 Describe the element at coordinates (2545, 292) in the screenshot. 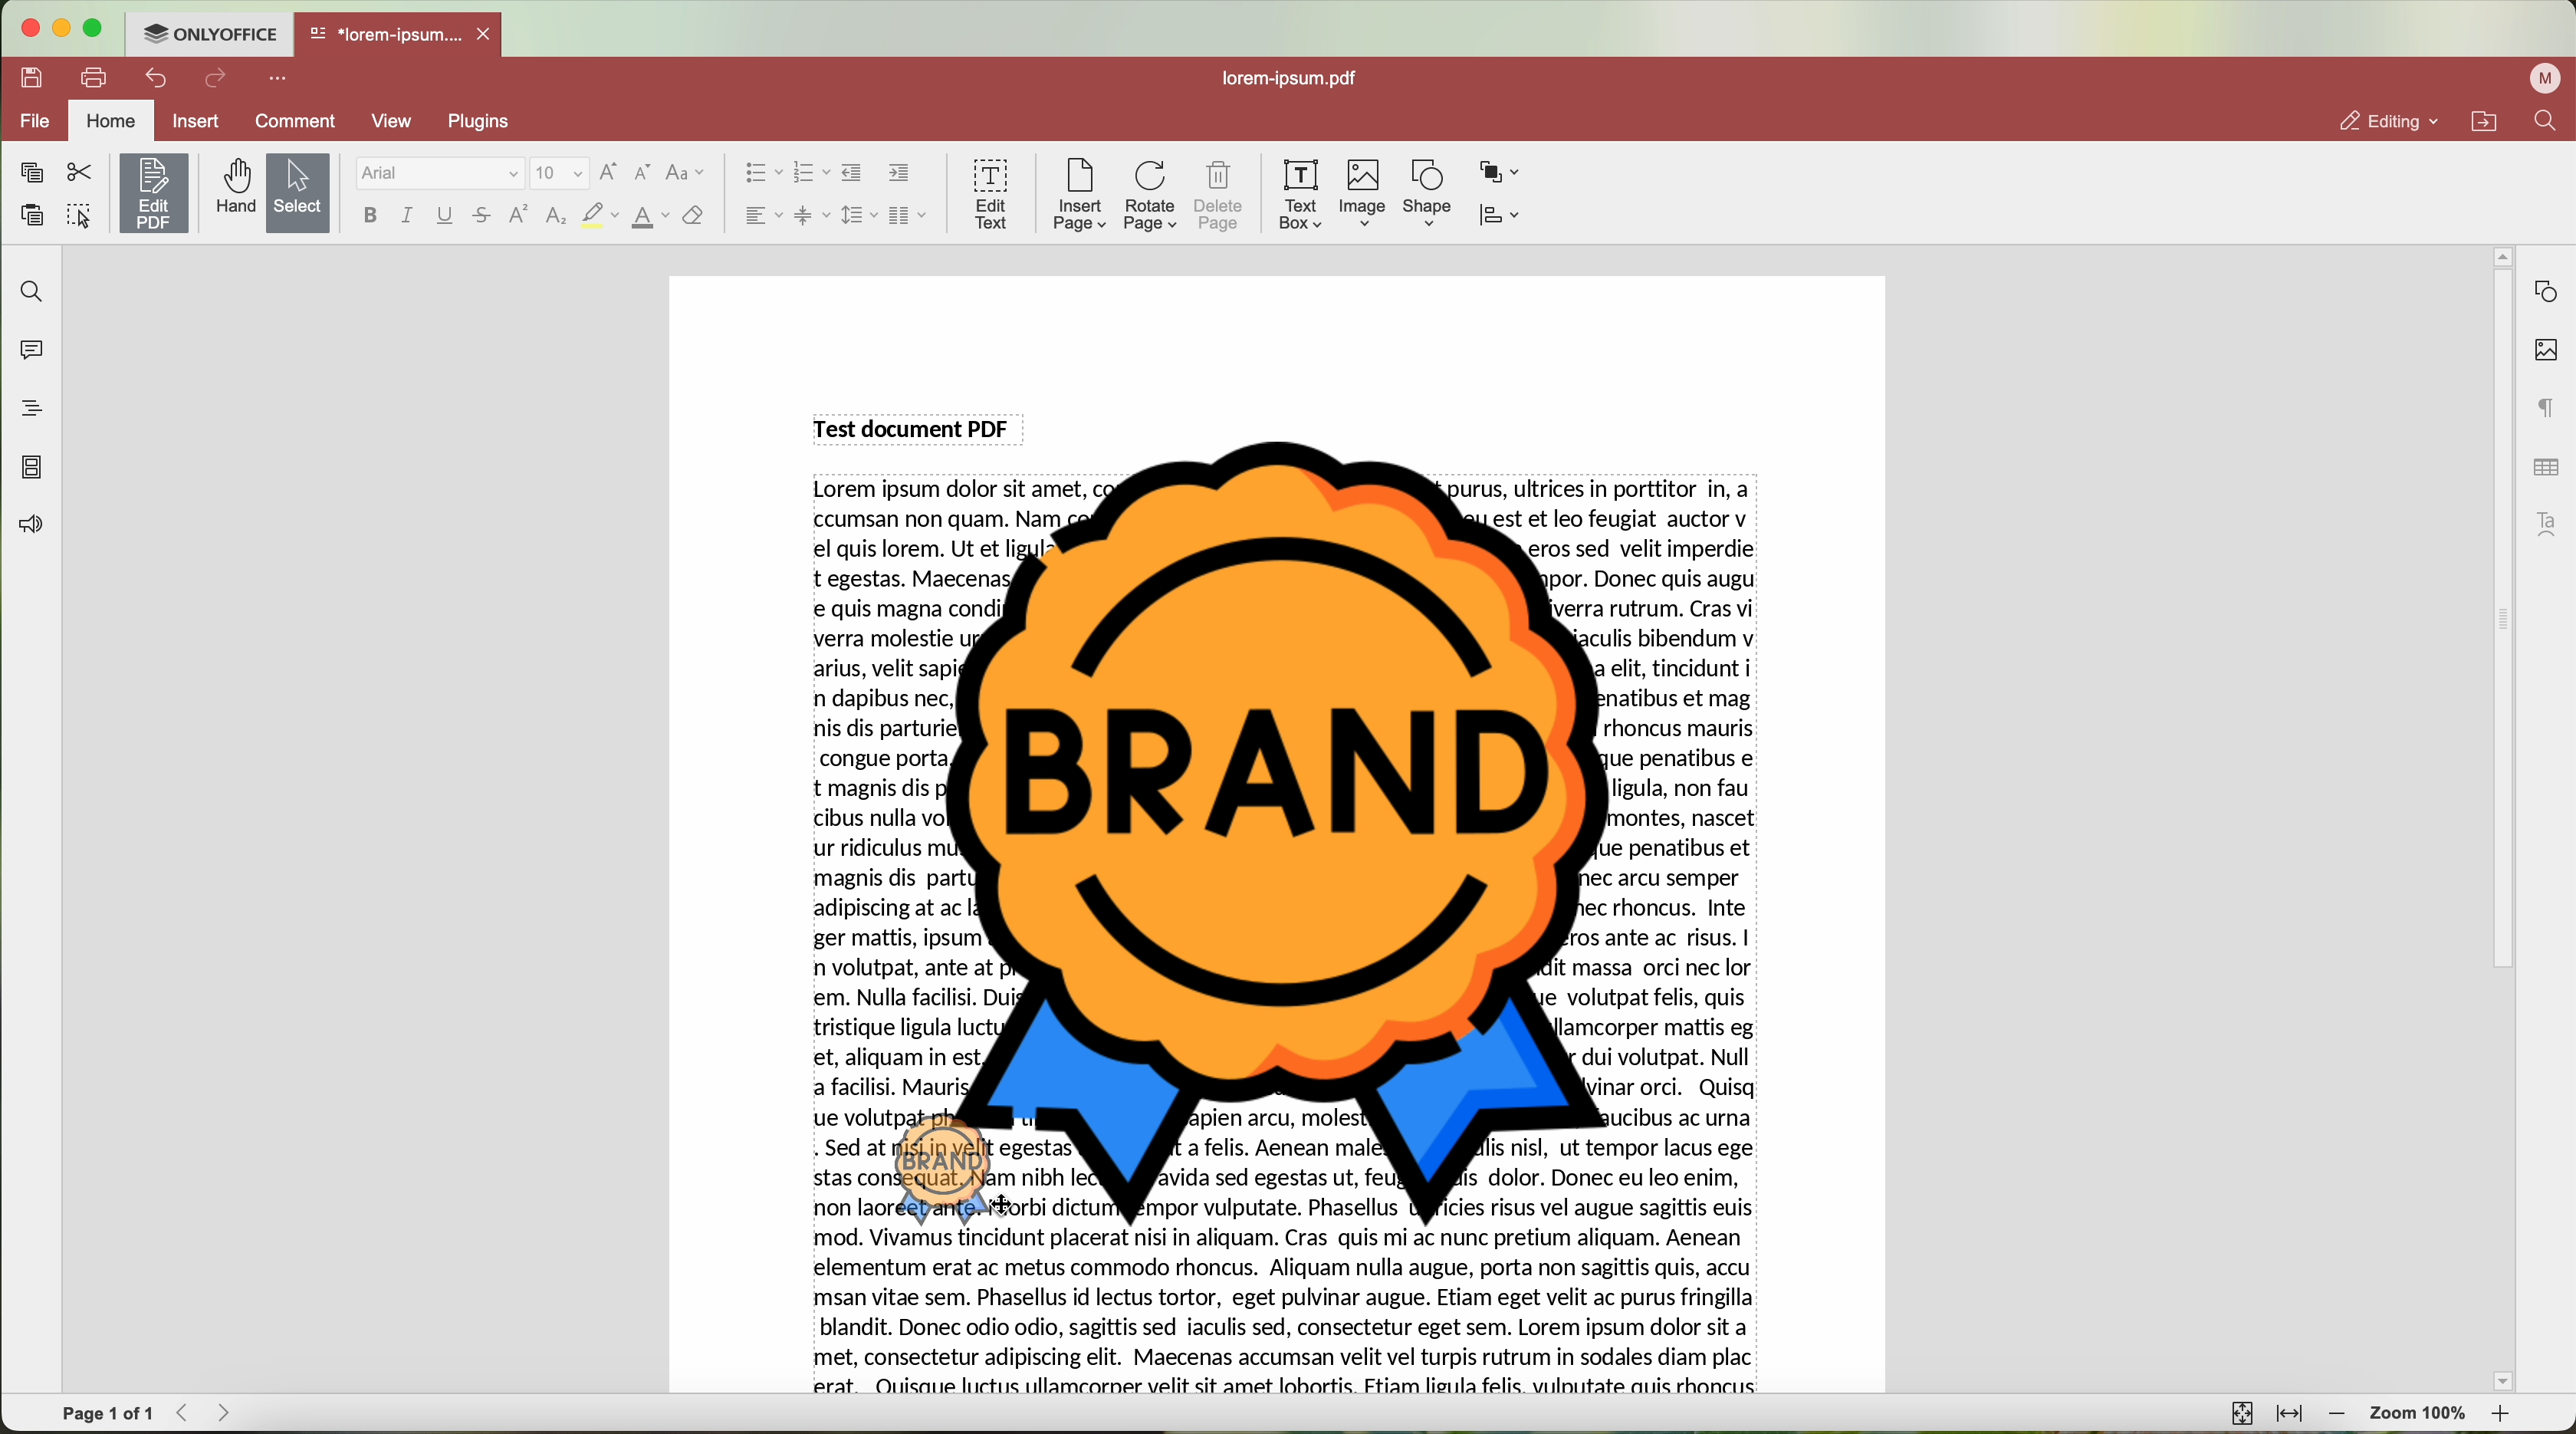

I see `shape settings` at that location.